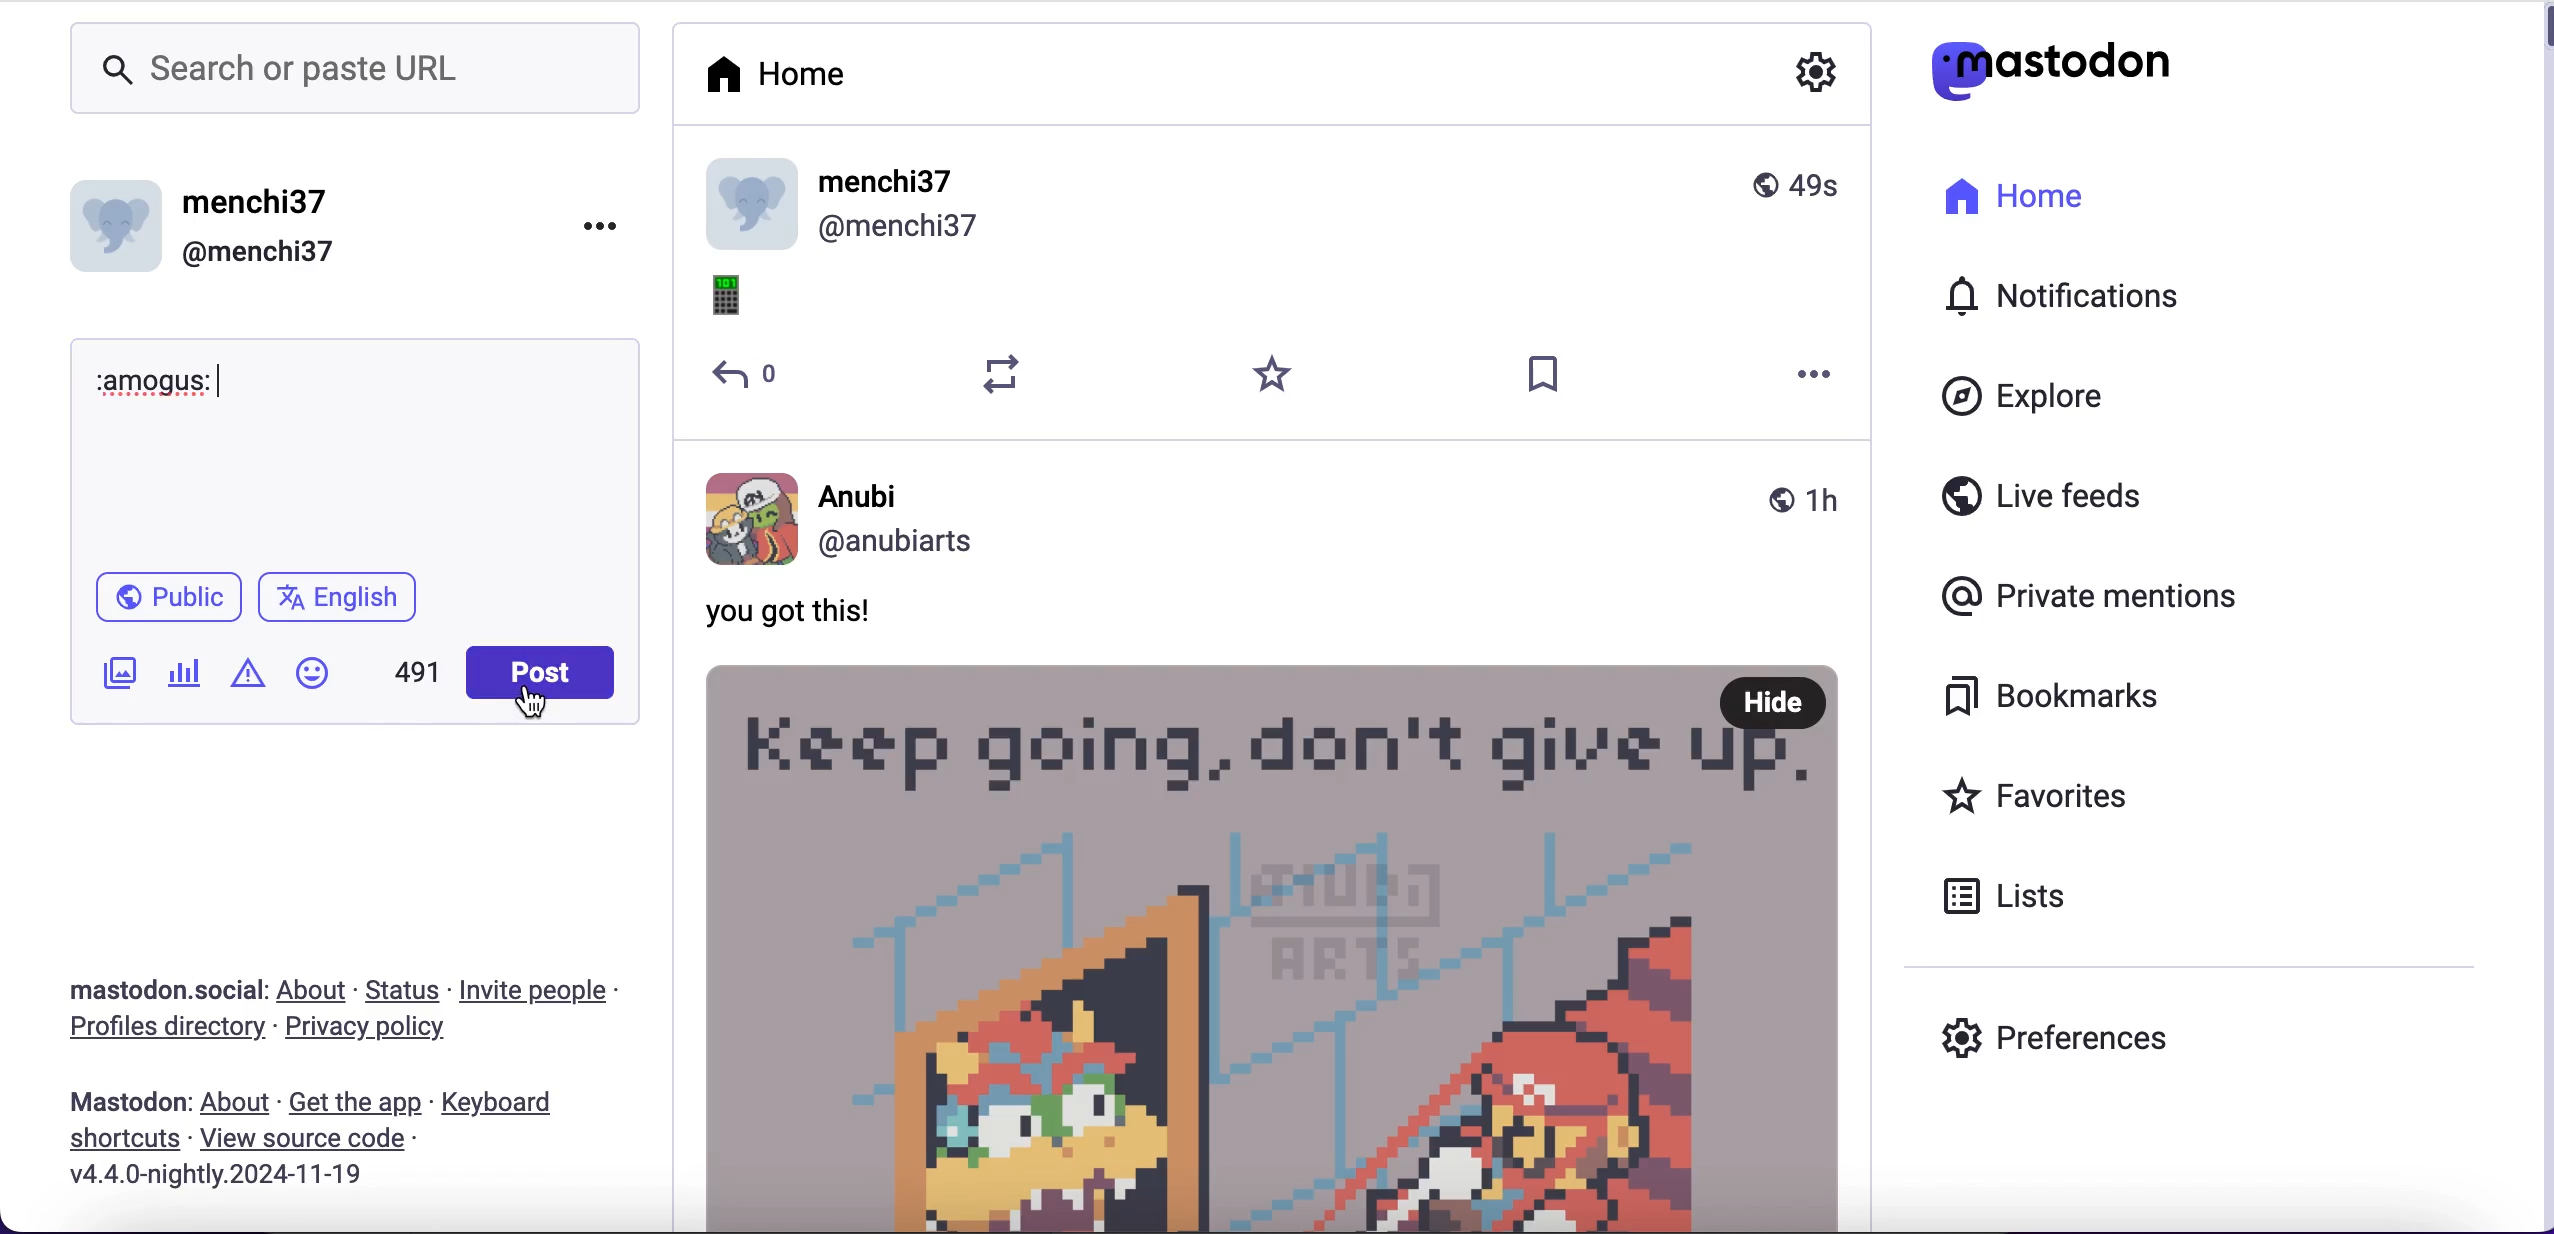 This screenshot has height=1234, width=2554. Describe the element at coordinates (235, 1102) in the screenshot. I see `about` at that location.